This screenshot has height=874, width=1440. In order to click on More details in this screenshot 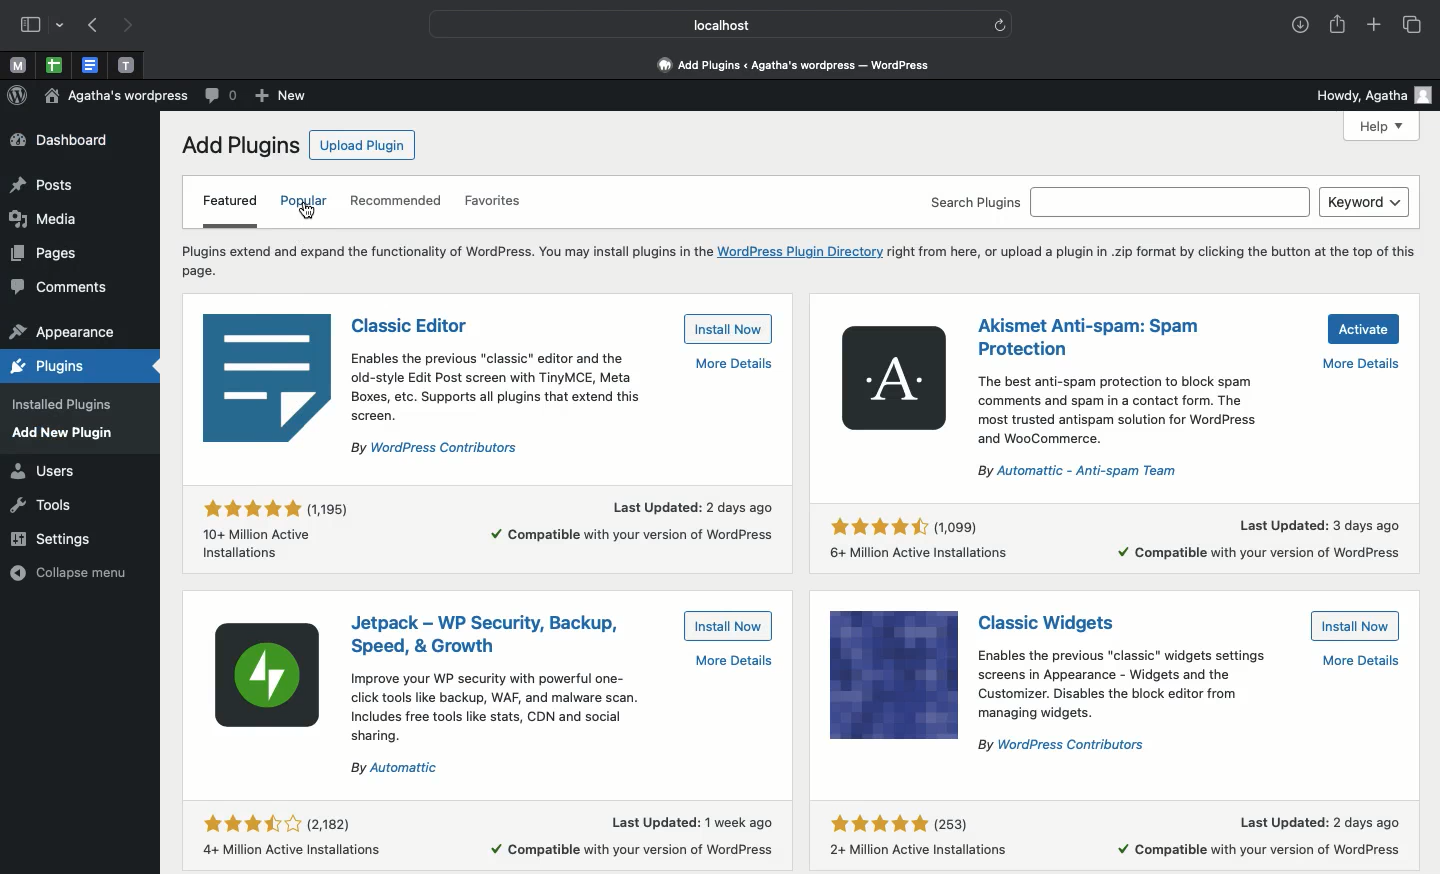, I will do `click(737, 657)`.